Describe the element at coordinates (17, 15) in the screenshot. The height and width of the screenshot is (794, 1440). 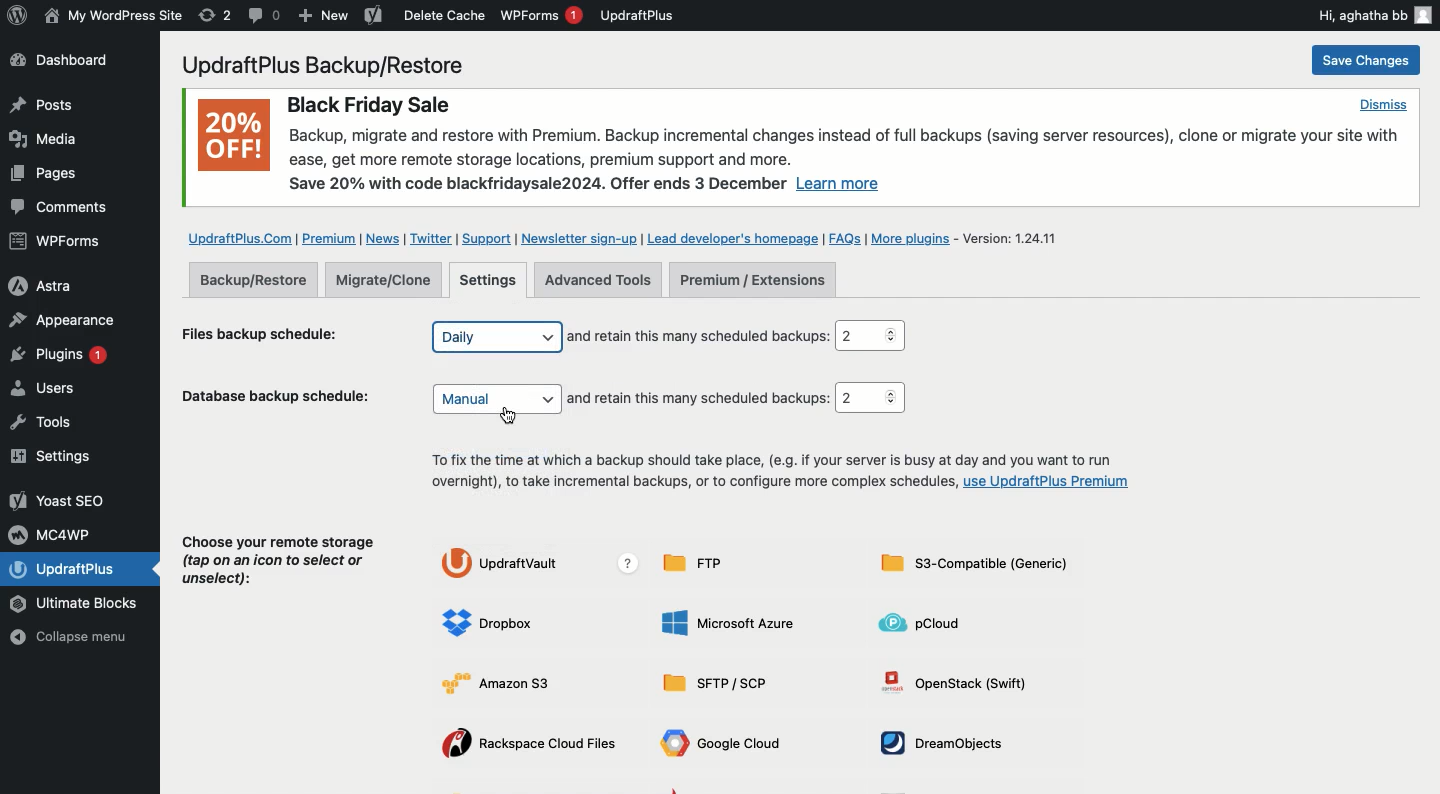
I see `wordpress logo` at that location.